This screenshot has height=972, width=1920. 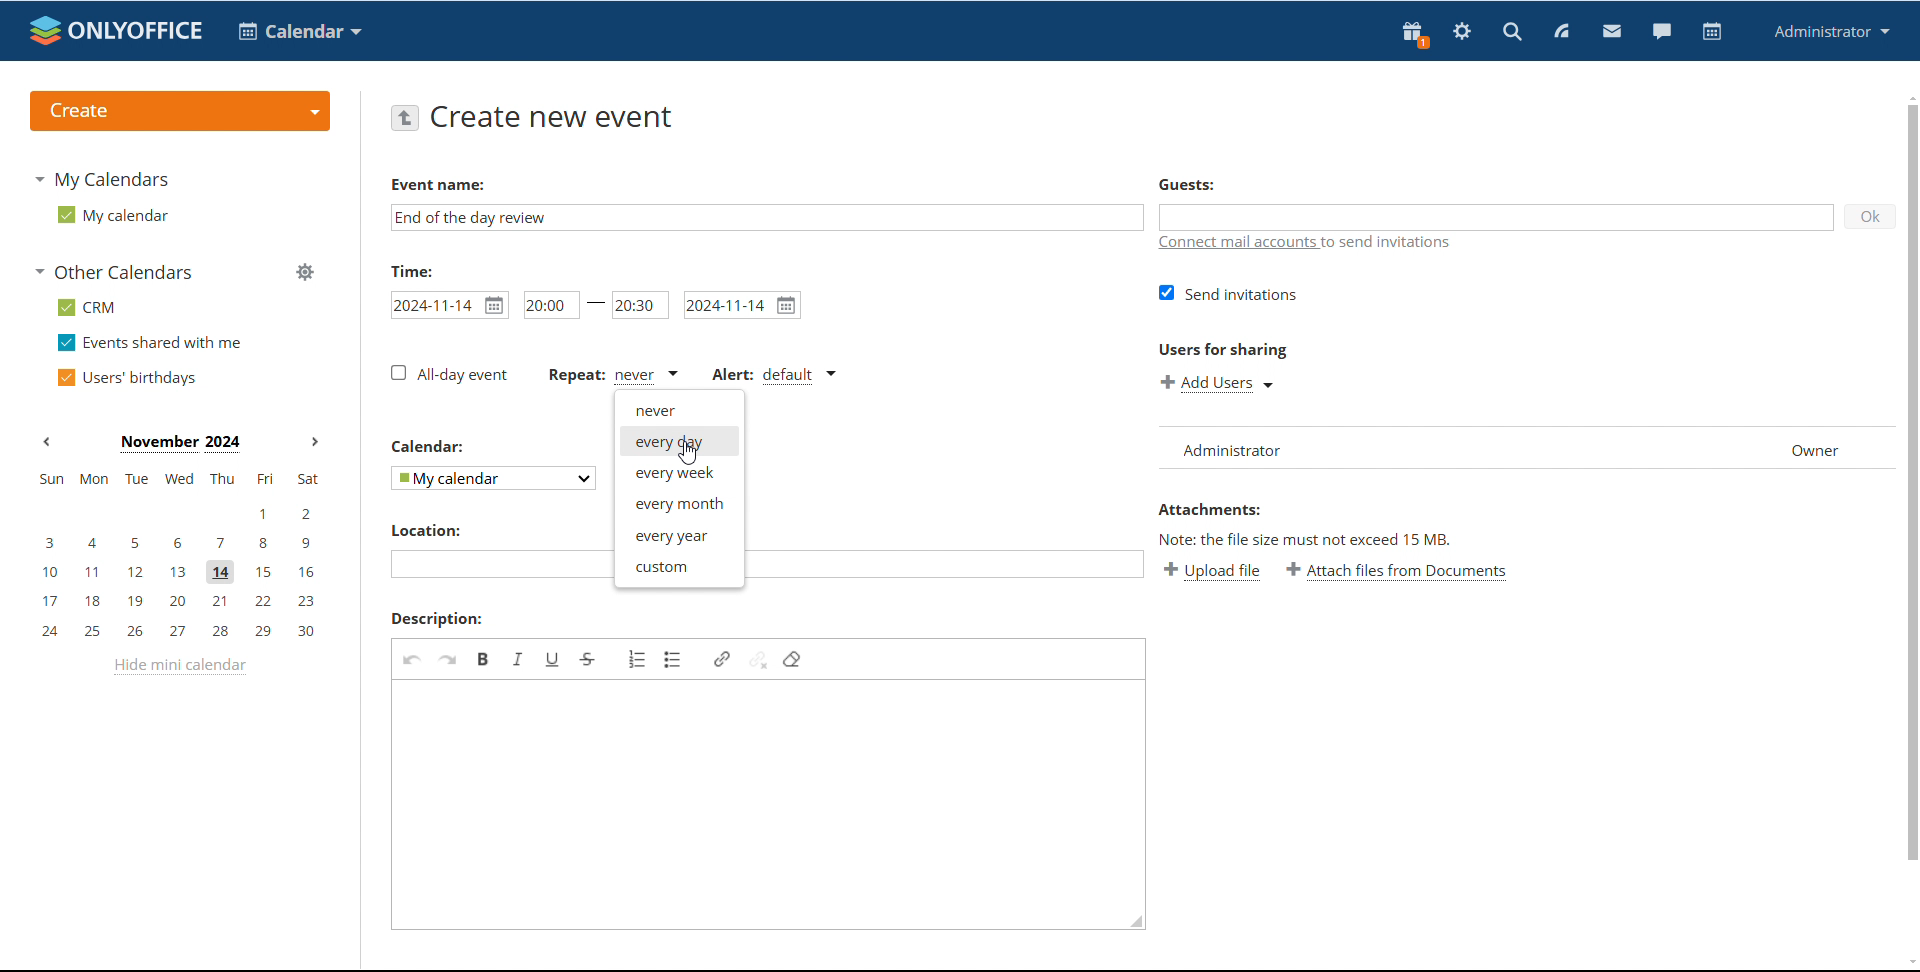 I want to click on link, so click(x=722, y=659).